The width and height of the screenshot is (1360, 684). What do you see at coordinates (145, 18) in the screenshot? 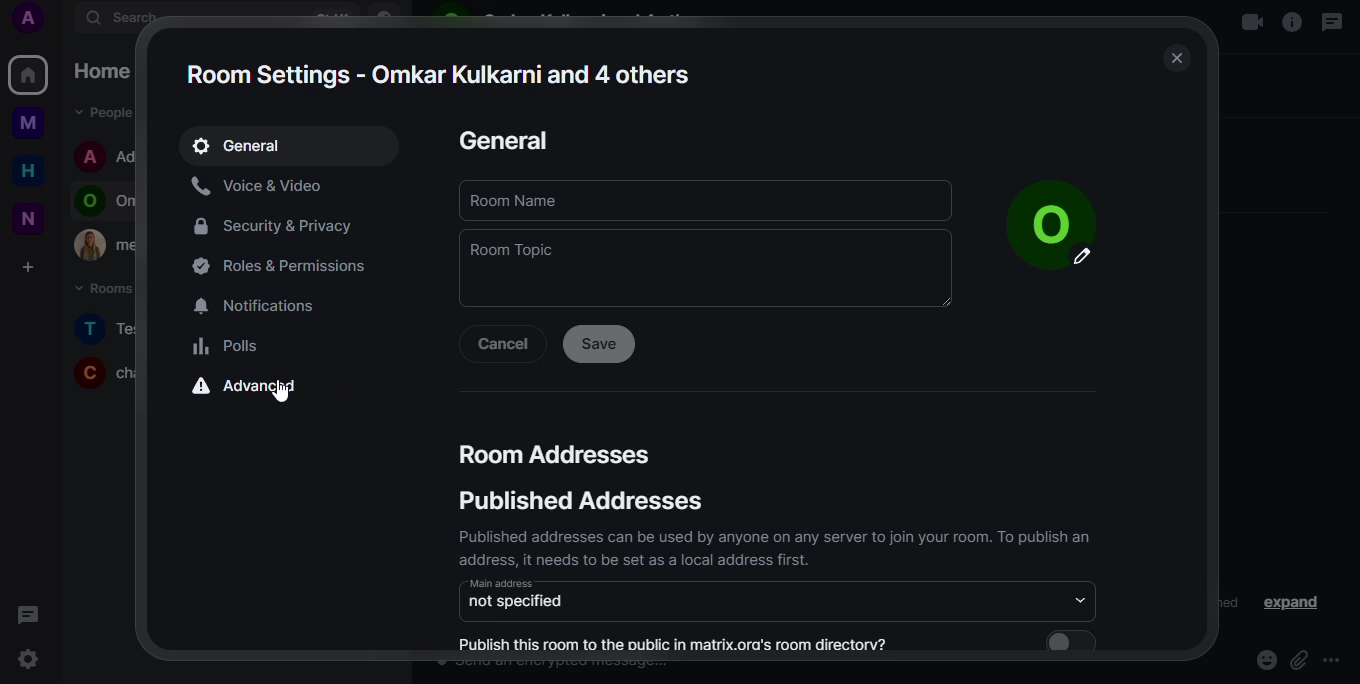
I see `search` at bounding box center [145, 18].